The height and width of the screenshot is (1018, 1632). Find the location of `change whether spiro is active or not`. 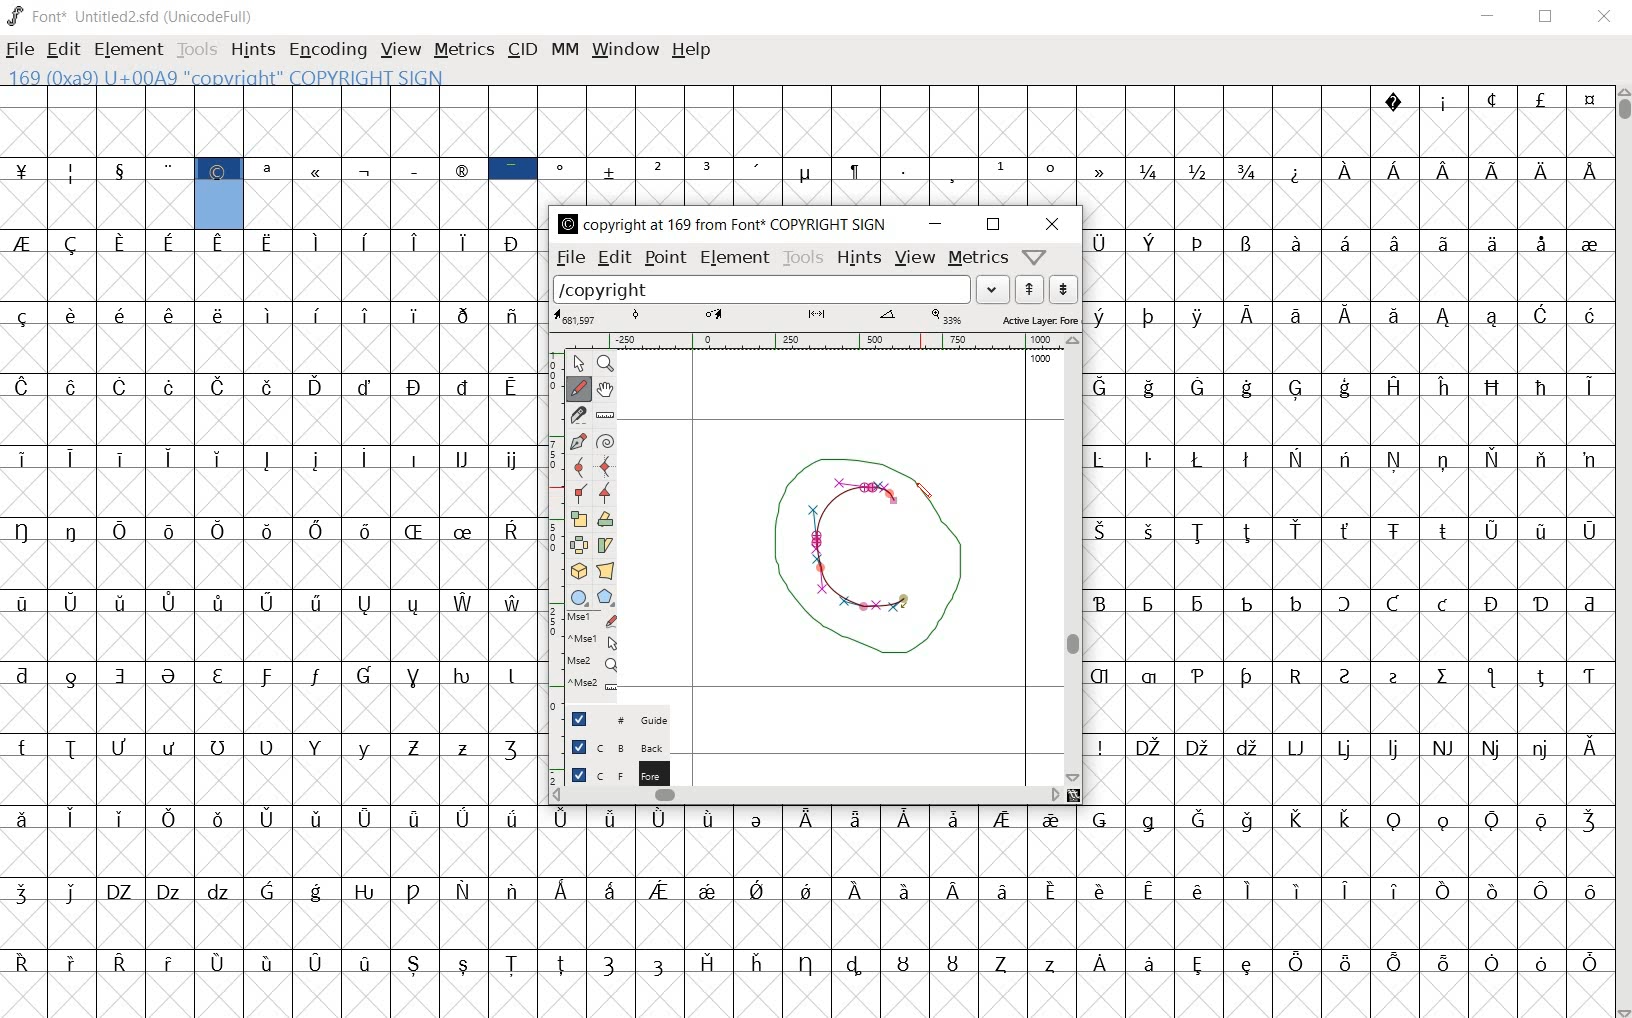

change whether spiro is active or not is located at coordinates (606, 441).